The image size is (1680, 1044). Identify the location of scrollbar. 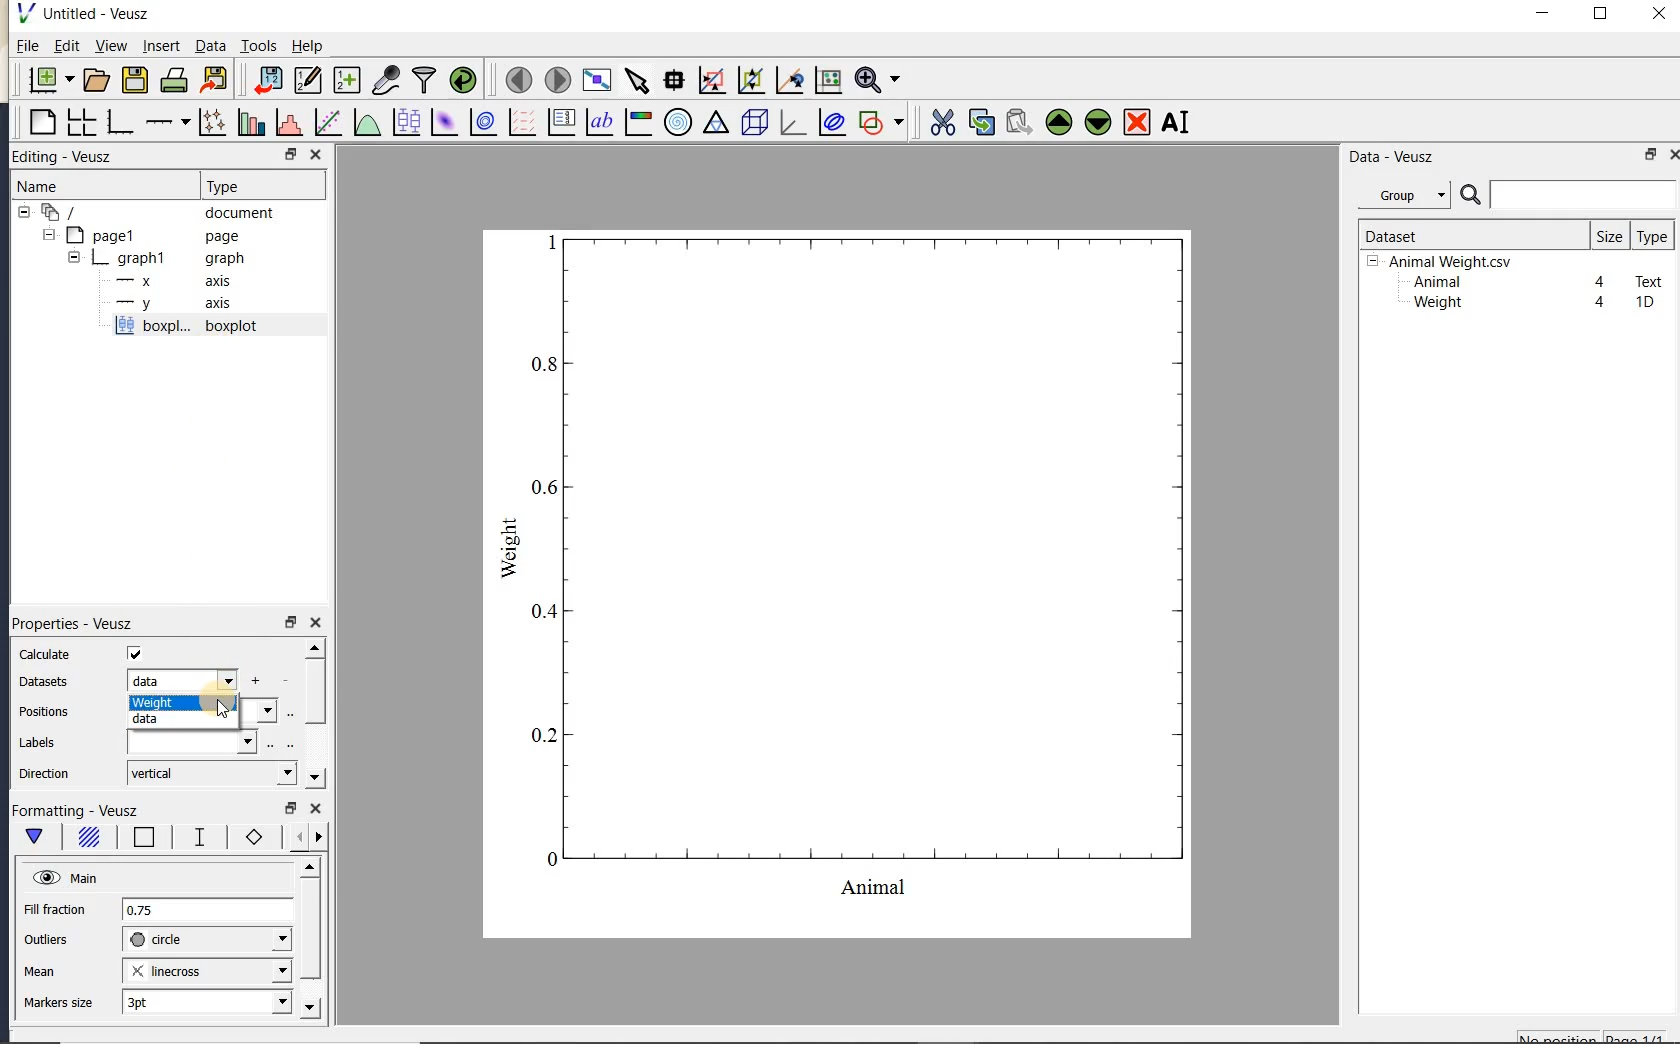
(311, 942).